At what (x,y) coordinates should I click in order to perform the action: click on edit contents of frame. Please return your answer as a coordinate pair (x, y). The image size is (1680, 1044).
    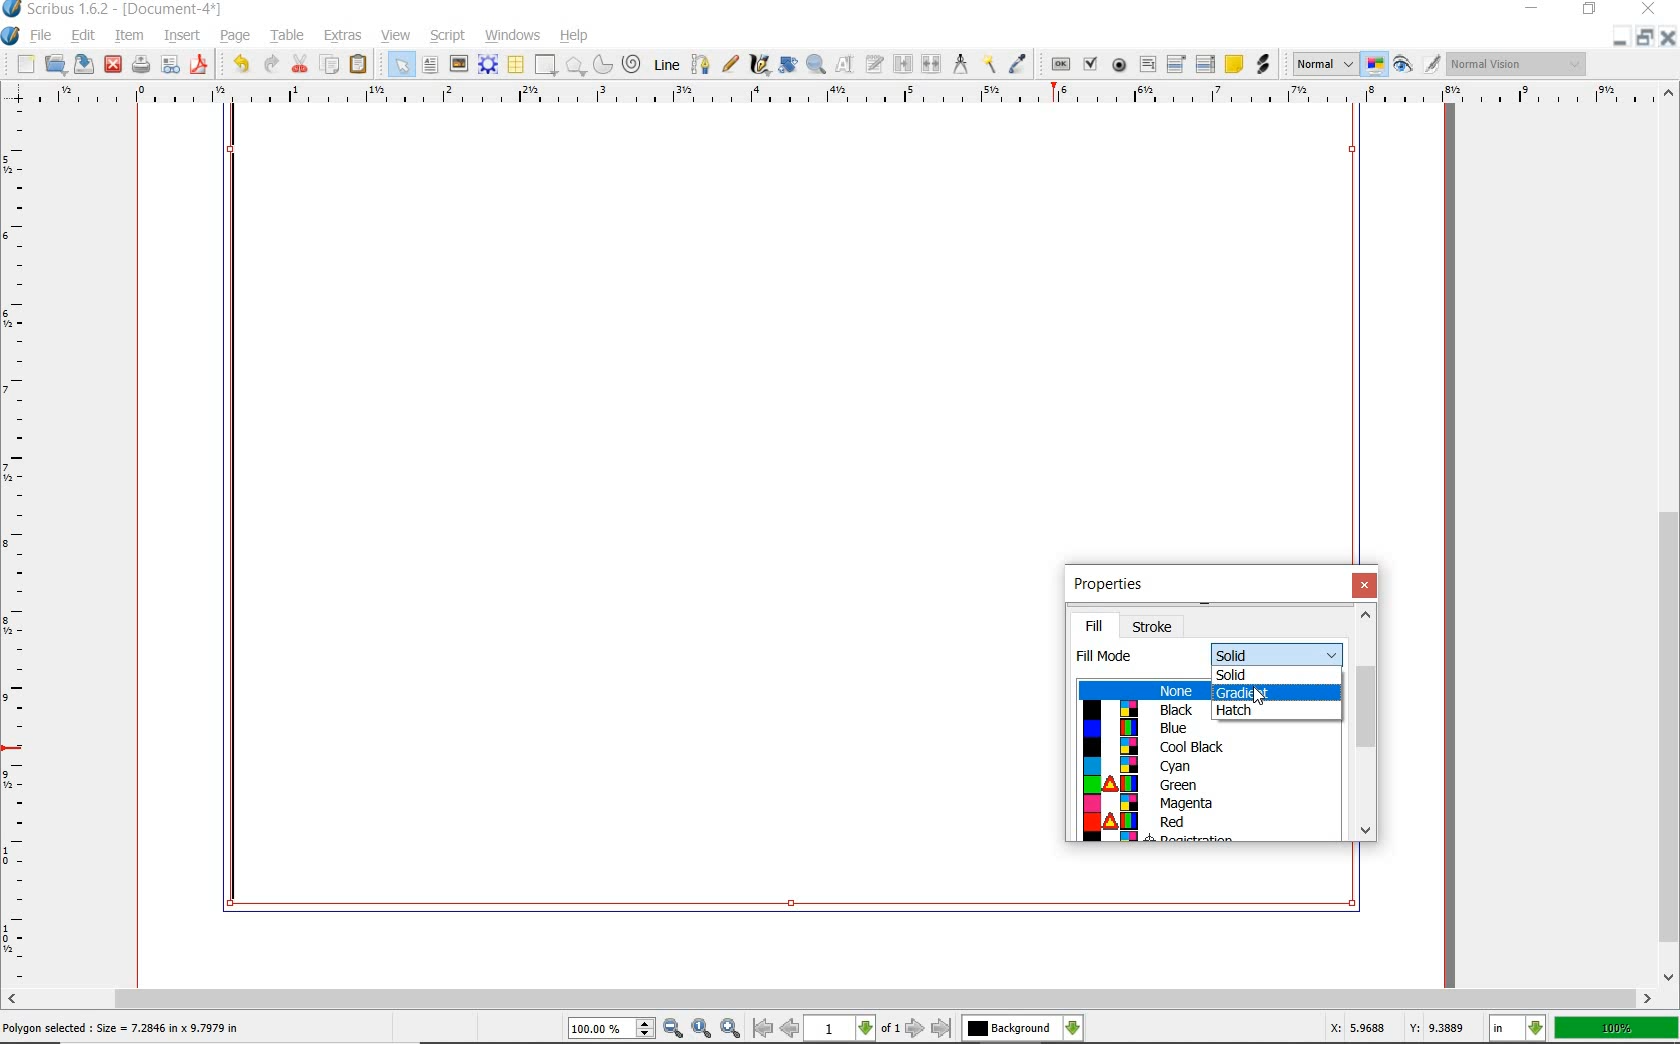
    Looking at the image, I should click on (843, 64).